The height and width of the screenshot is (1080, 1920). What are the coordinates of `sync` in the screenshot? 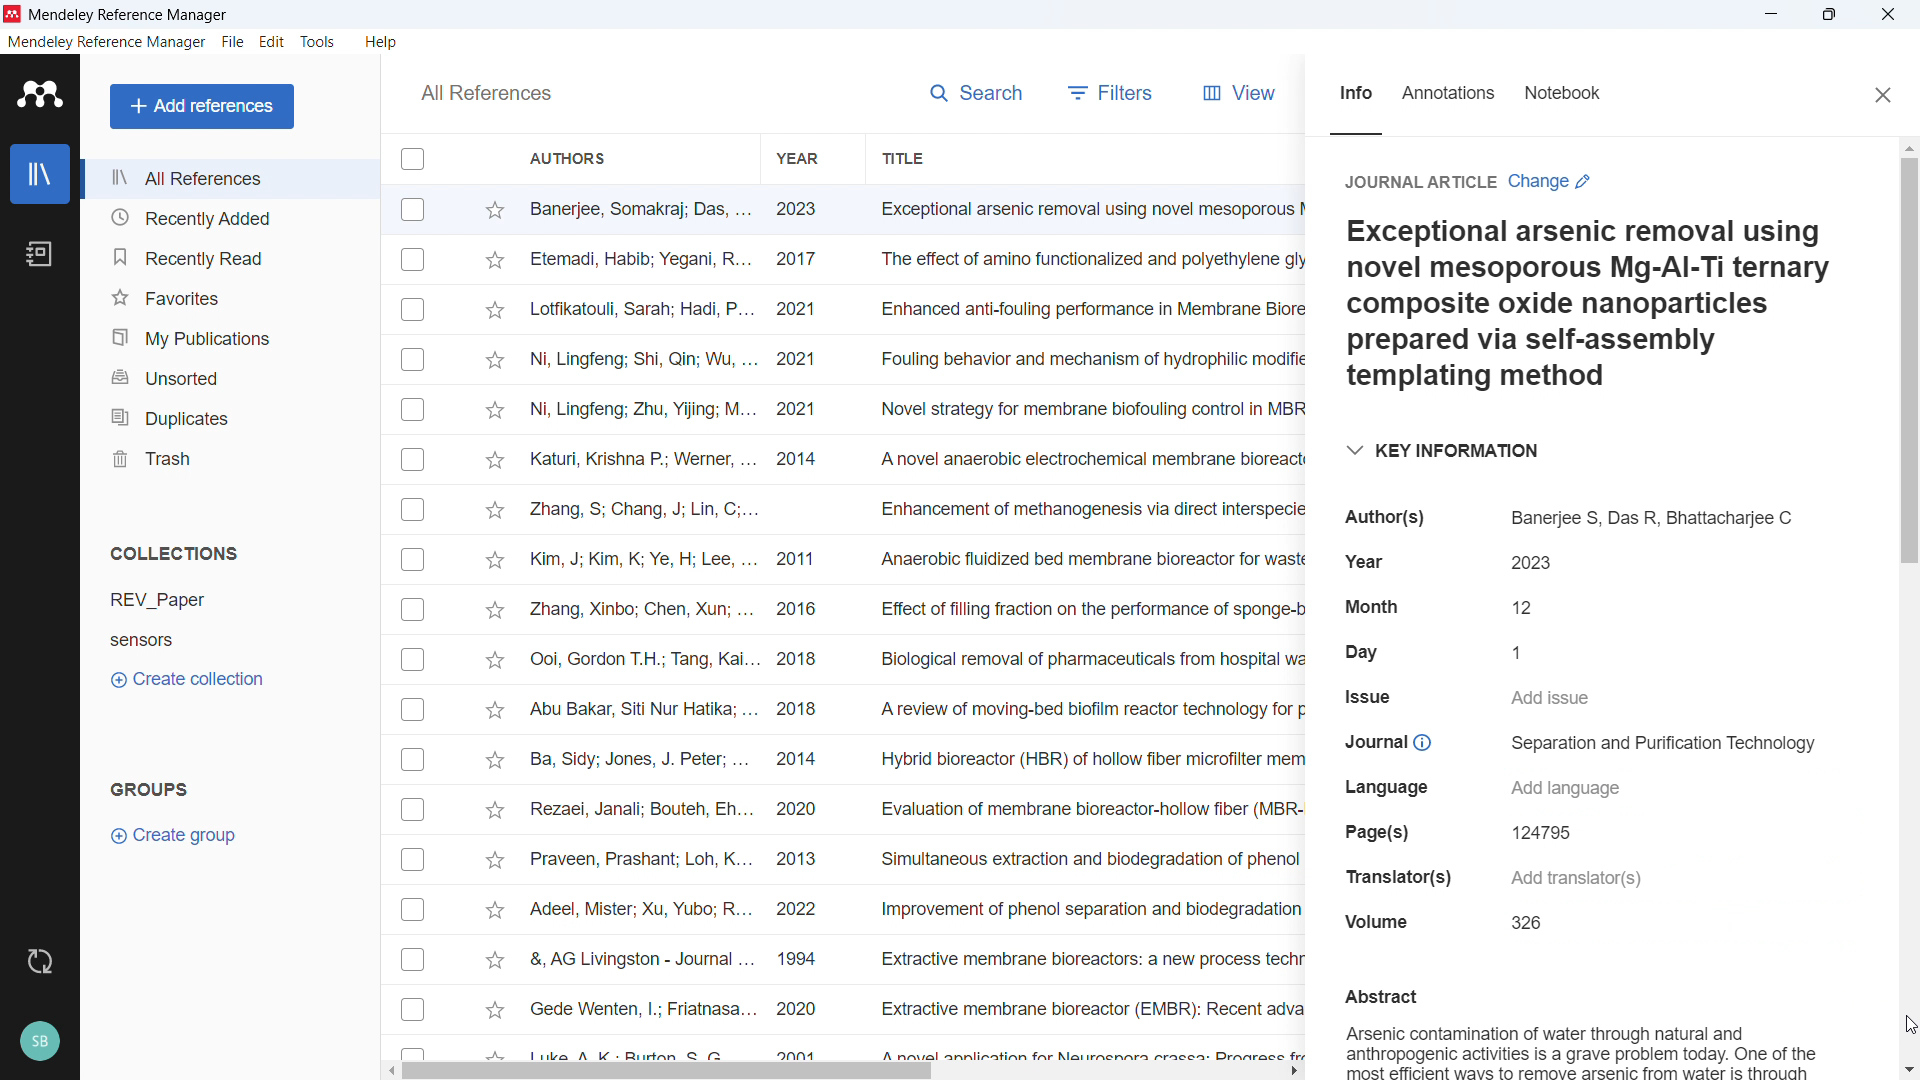 It's located at (39, 962).